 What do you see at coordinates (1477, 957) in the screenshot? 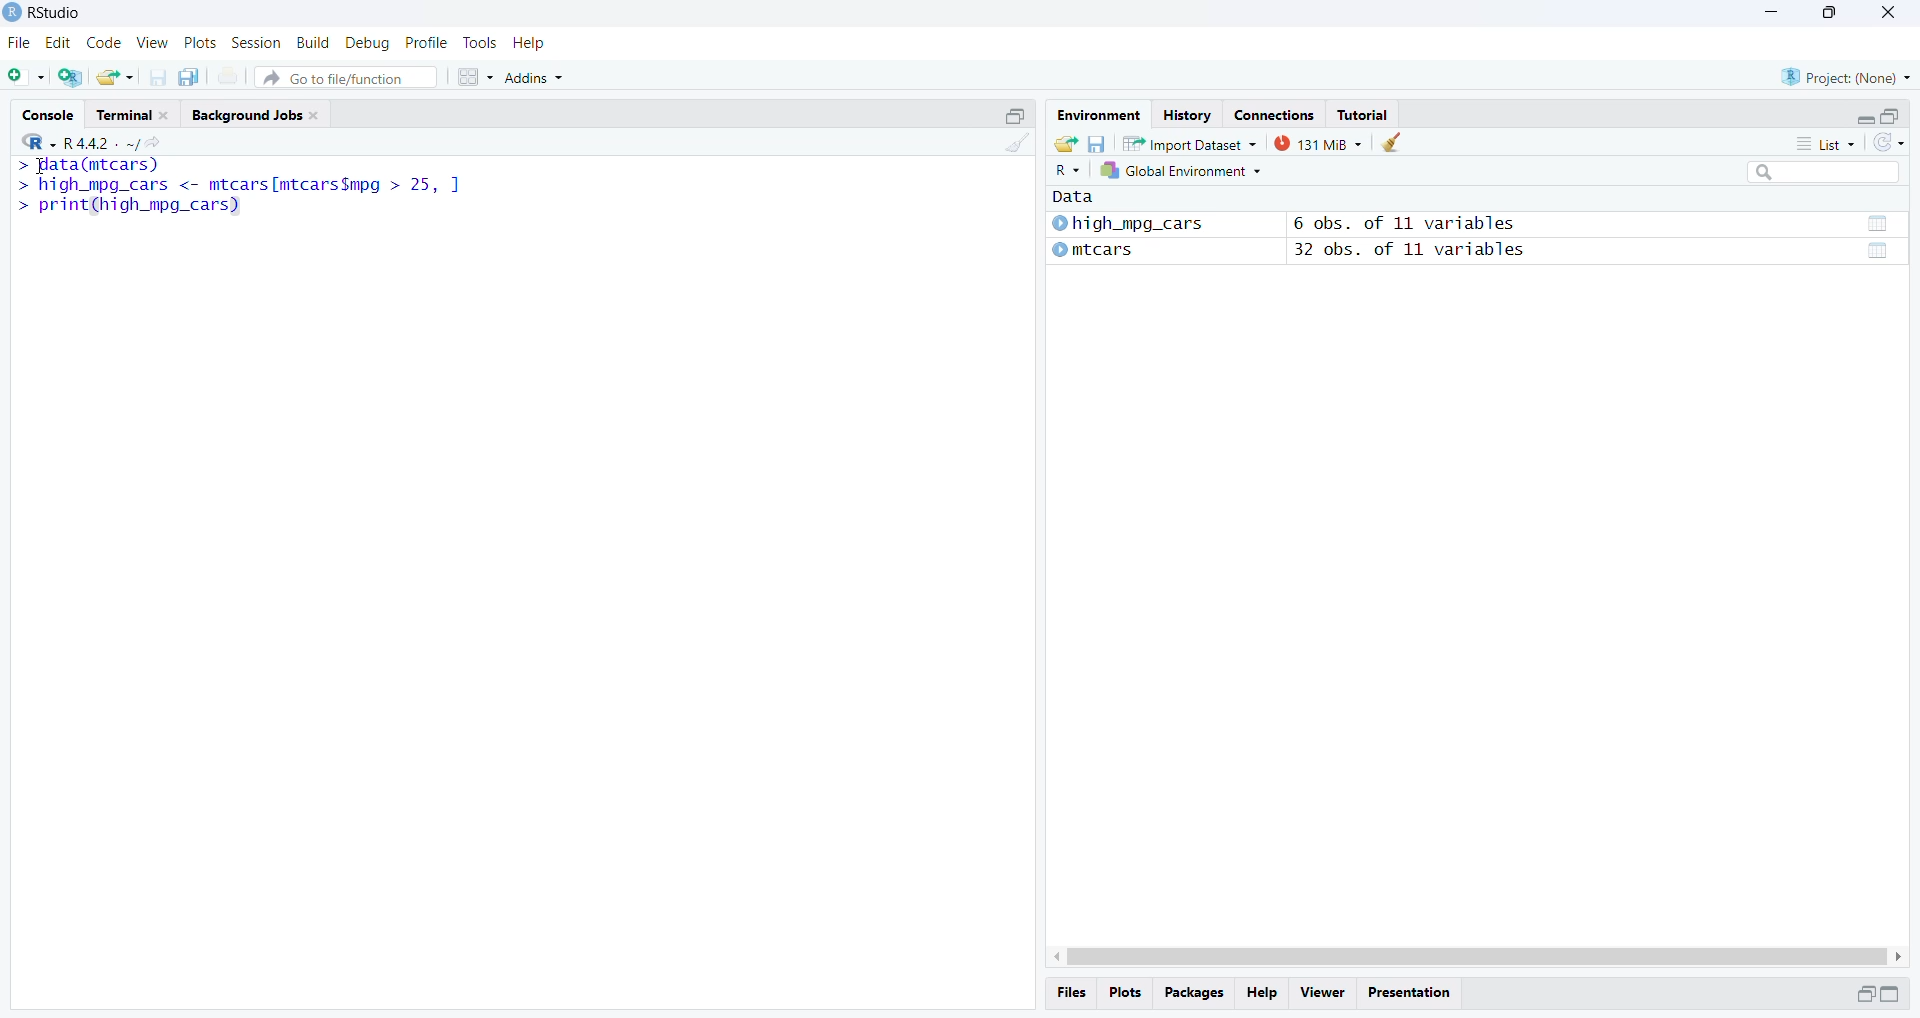
I see `Scrollbar` at bounding box center [1477, 957].